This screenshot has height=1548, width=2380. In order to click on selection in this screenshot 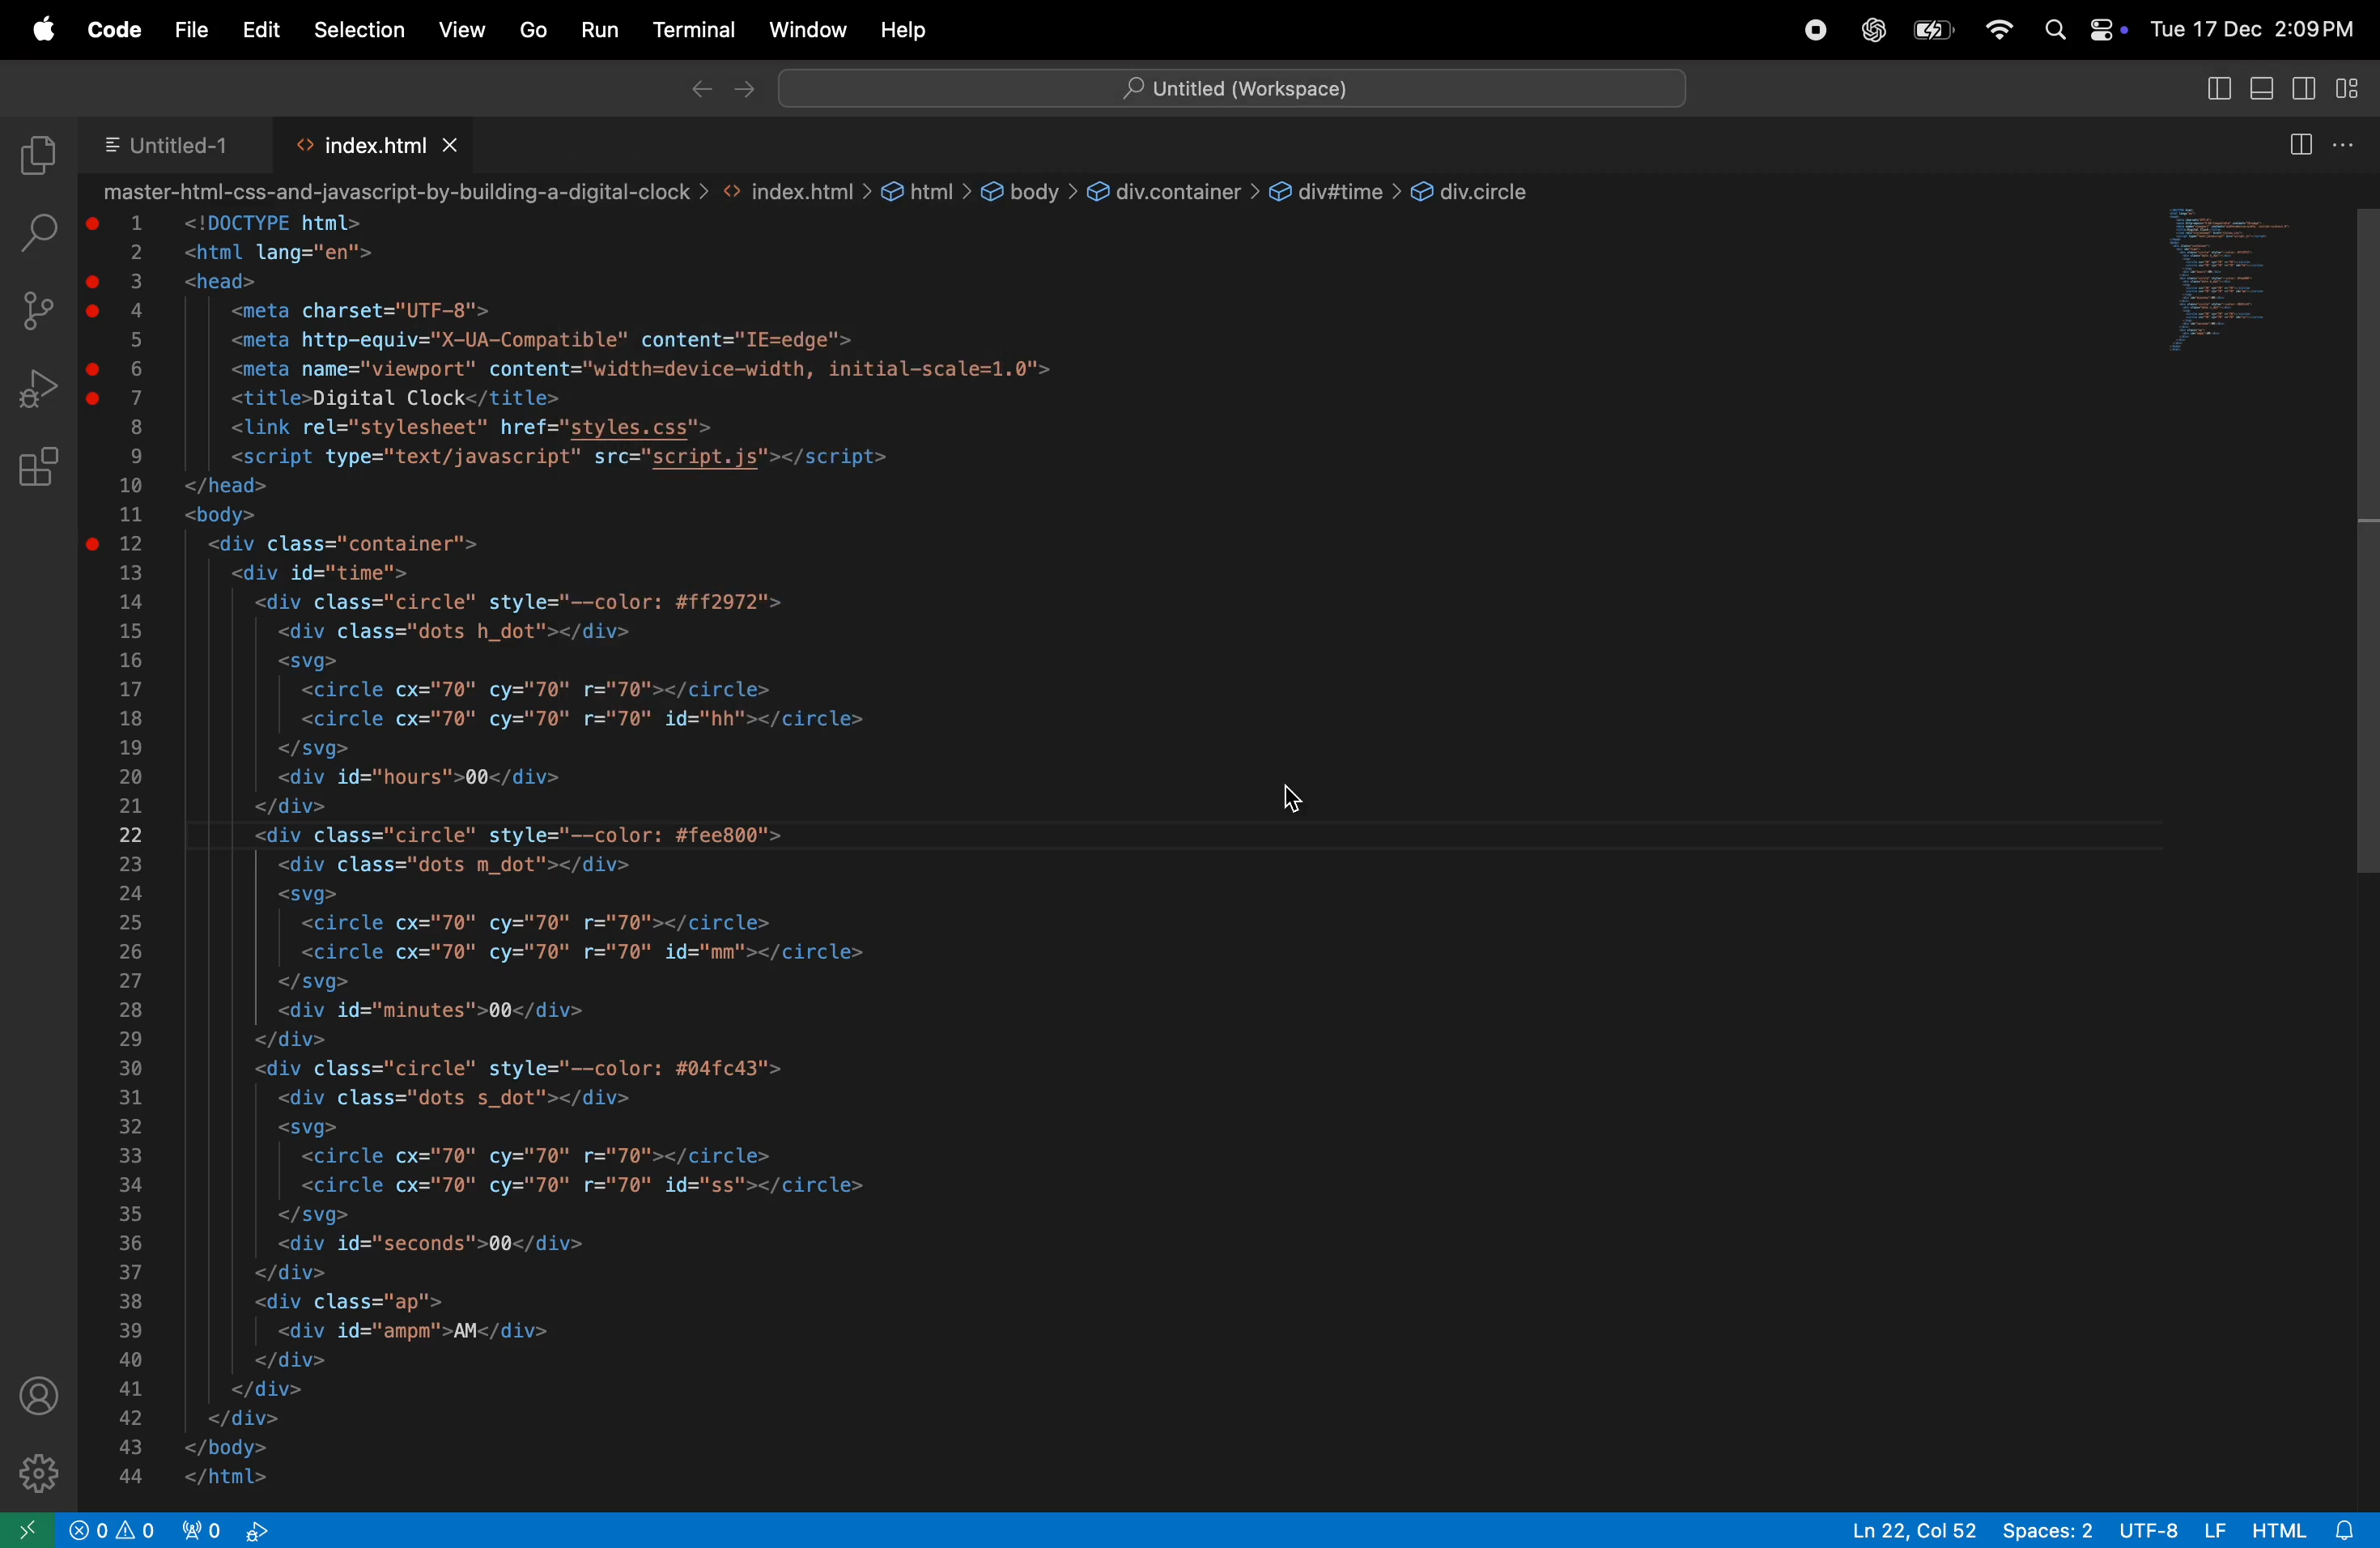, I will do `click(360, 31)`.